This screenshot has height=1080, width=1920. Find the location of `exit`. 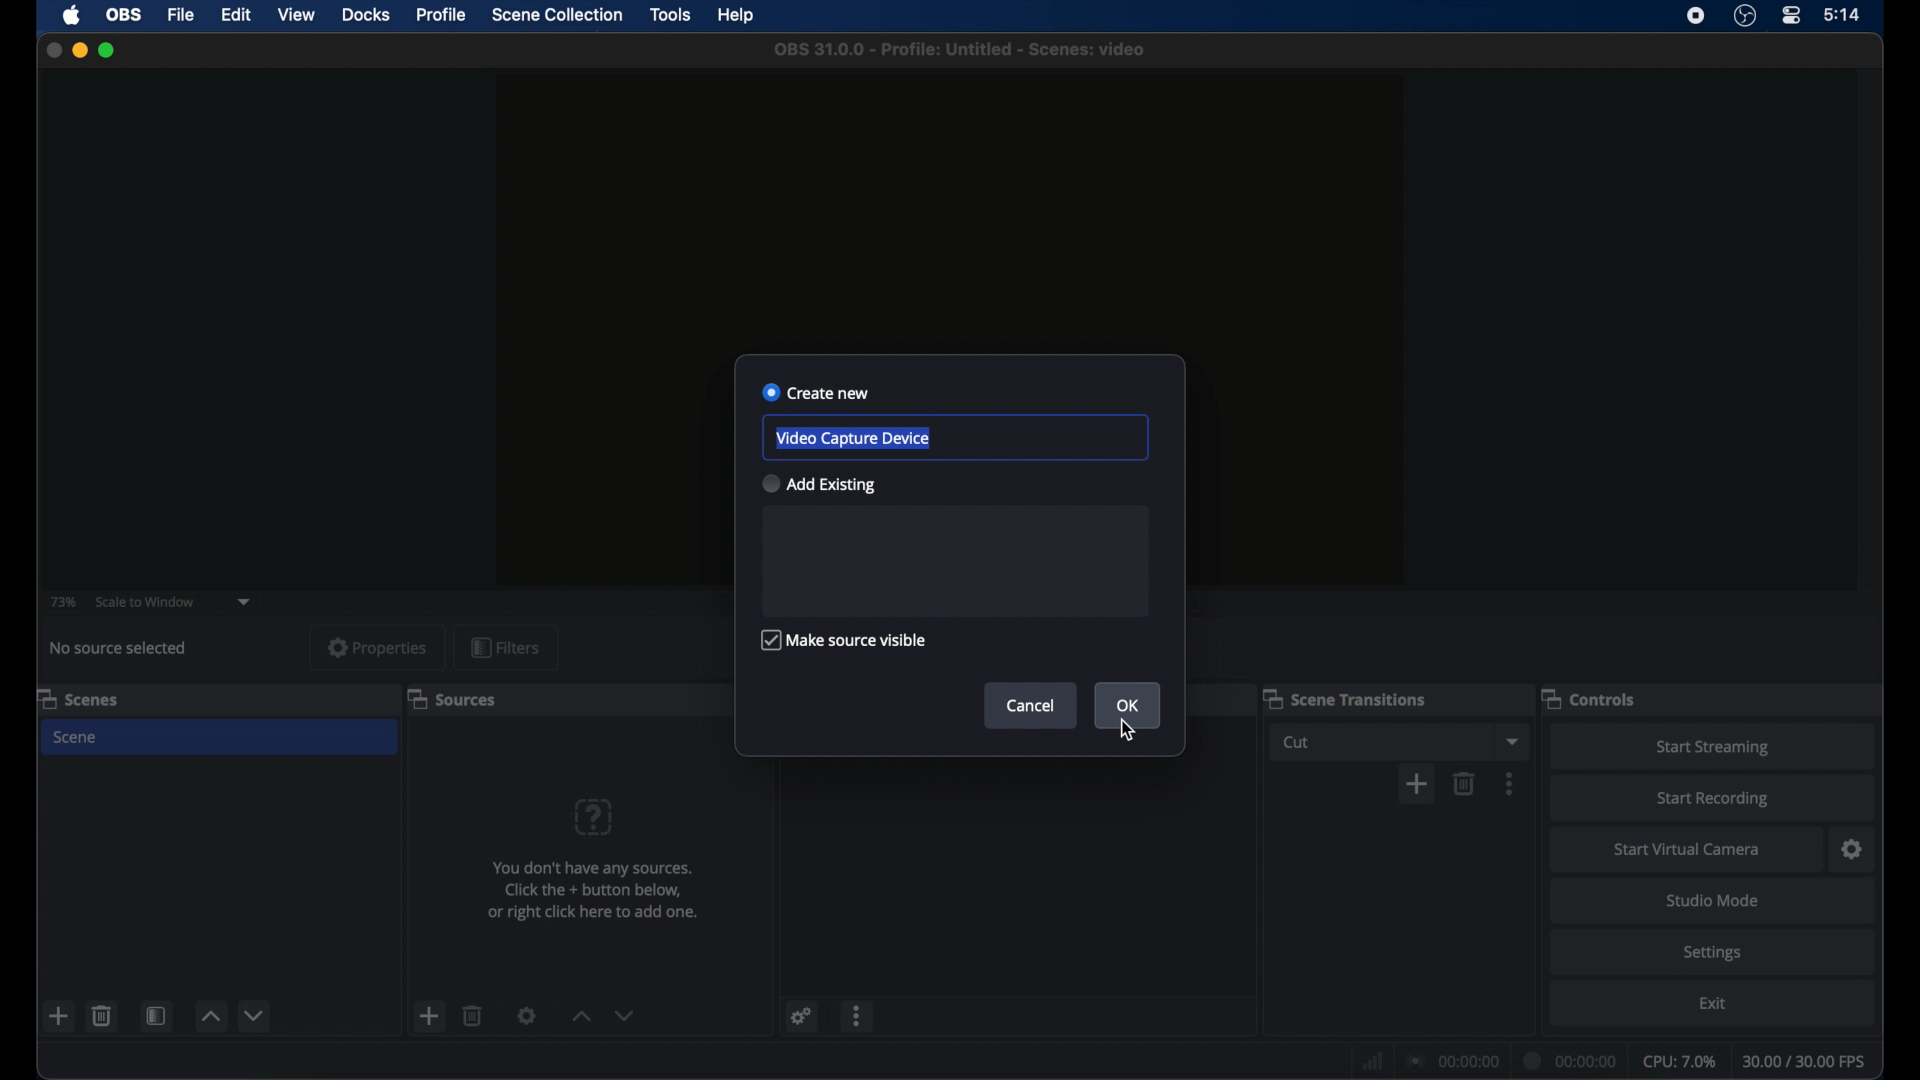

exit is located at coordinates (1712, 1004).